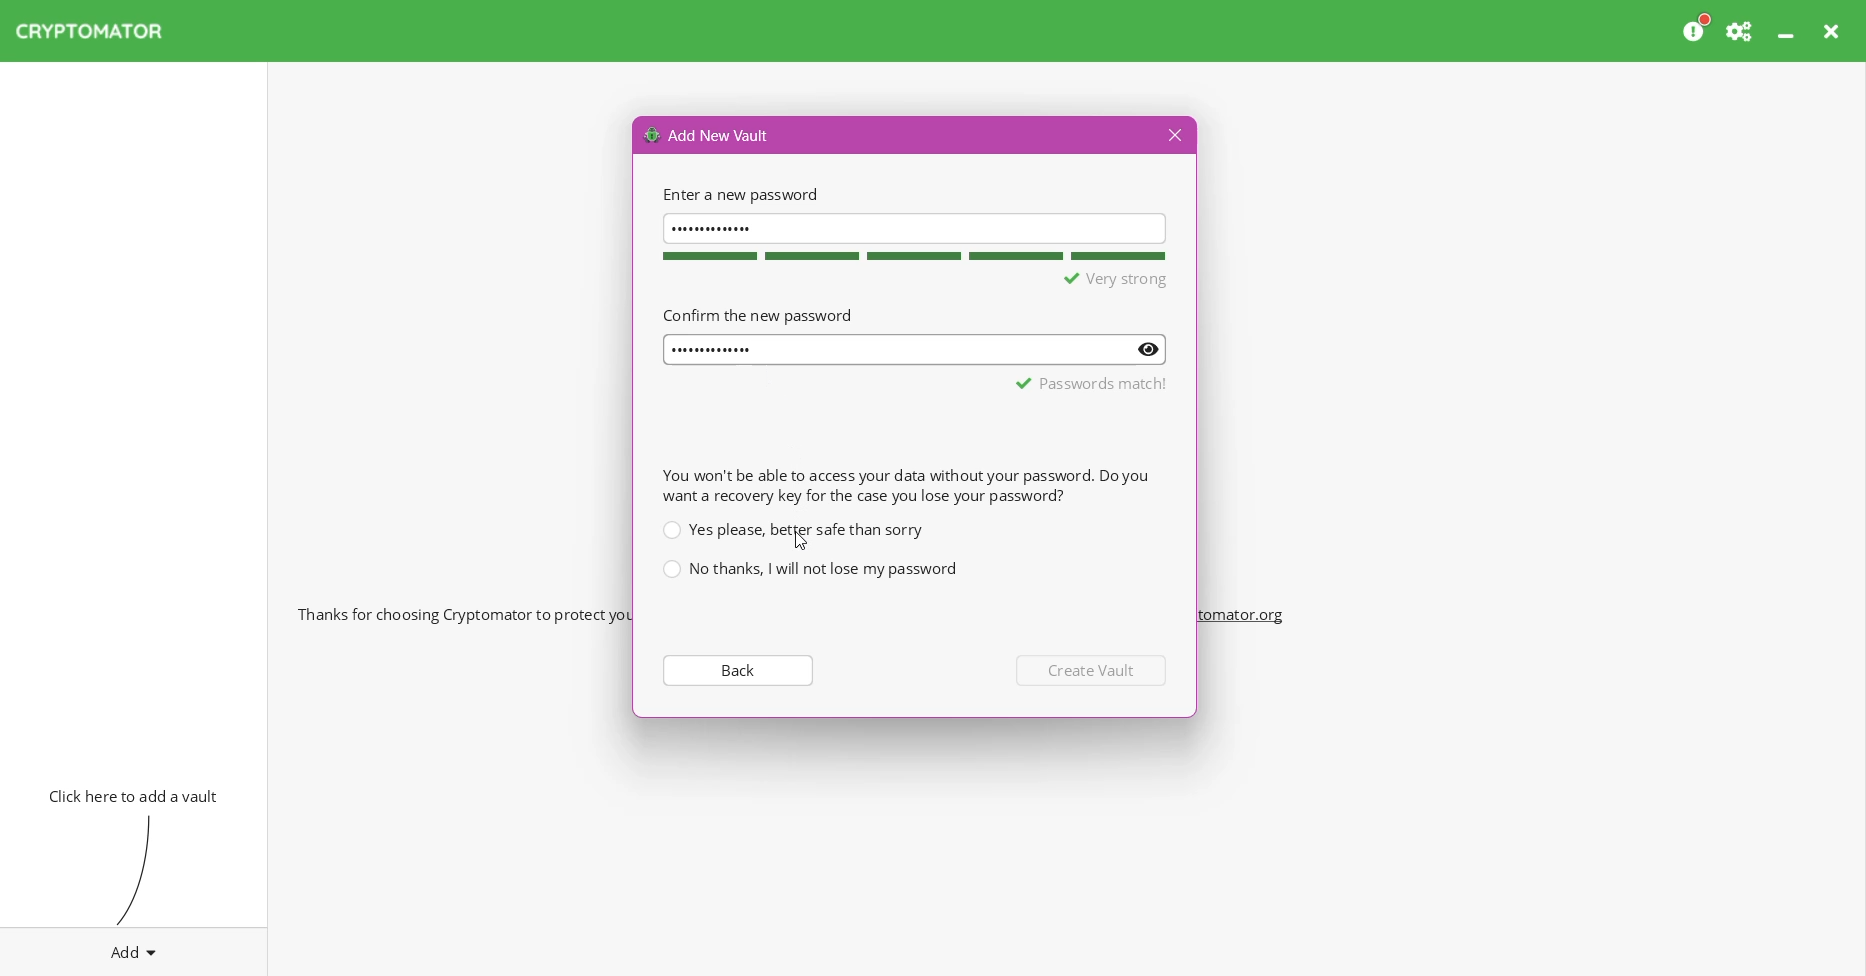  Describe the element at coordinates (1834, 31) in the screenshot. I see `Close` at that location.